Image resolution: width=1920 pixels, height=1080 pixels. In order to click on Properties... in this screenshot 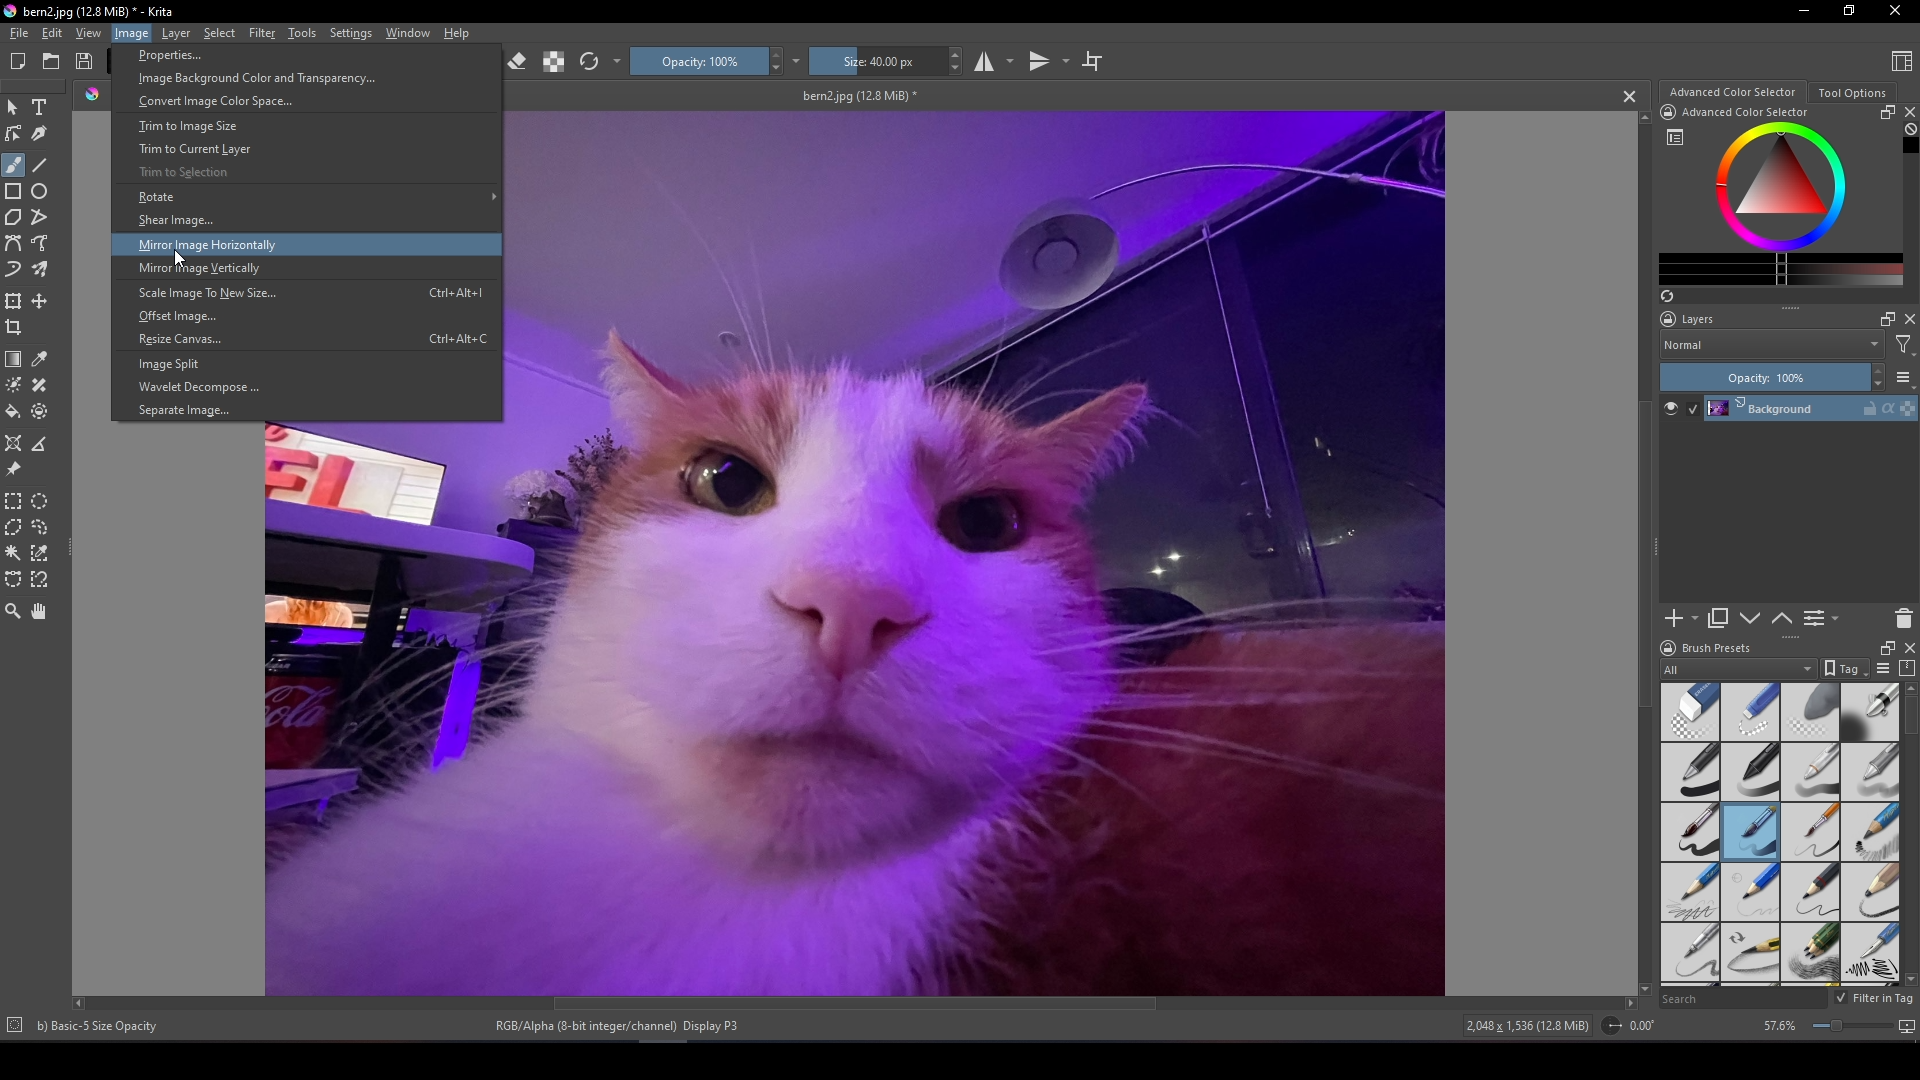, I will do `click(308, 56)`.